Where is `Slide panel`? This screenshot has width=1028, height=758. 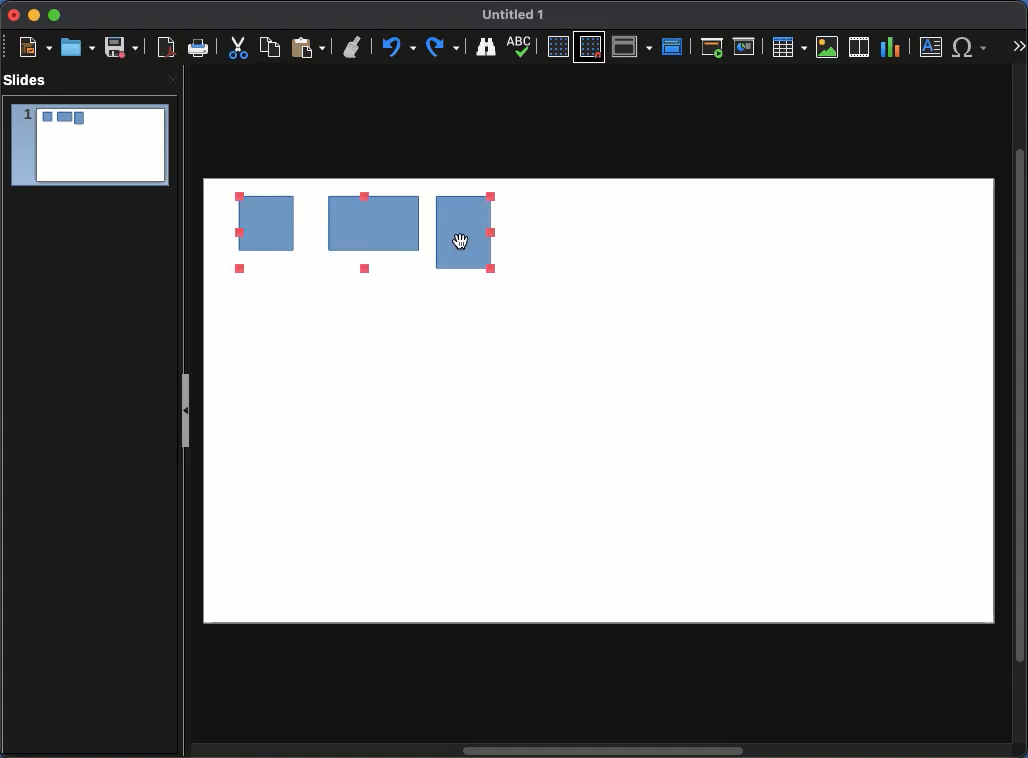 Slide panel is located at coordinates (187, 405).